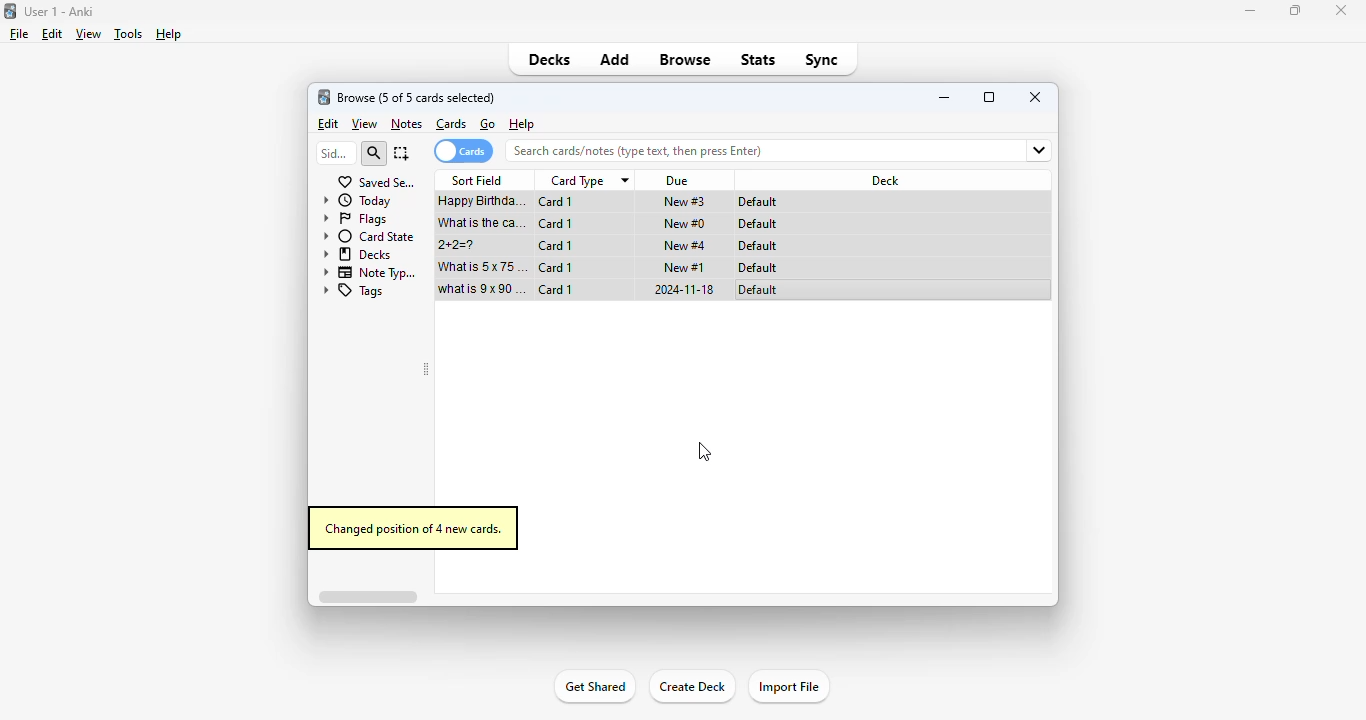 The image size is (1366, 720). Describe the element at coordinates (483, 223) in the screenshot. I see `What is the` at that location.